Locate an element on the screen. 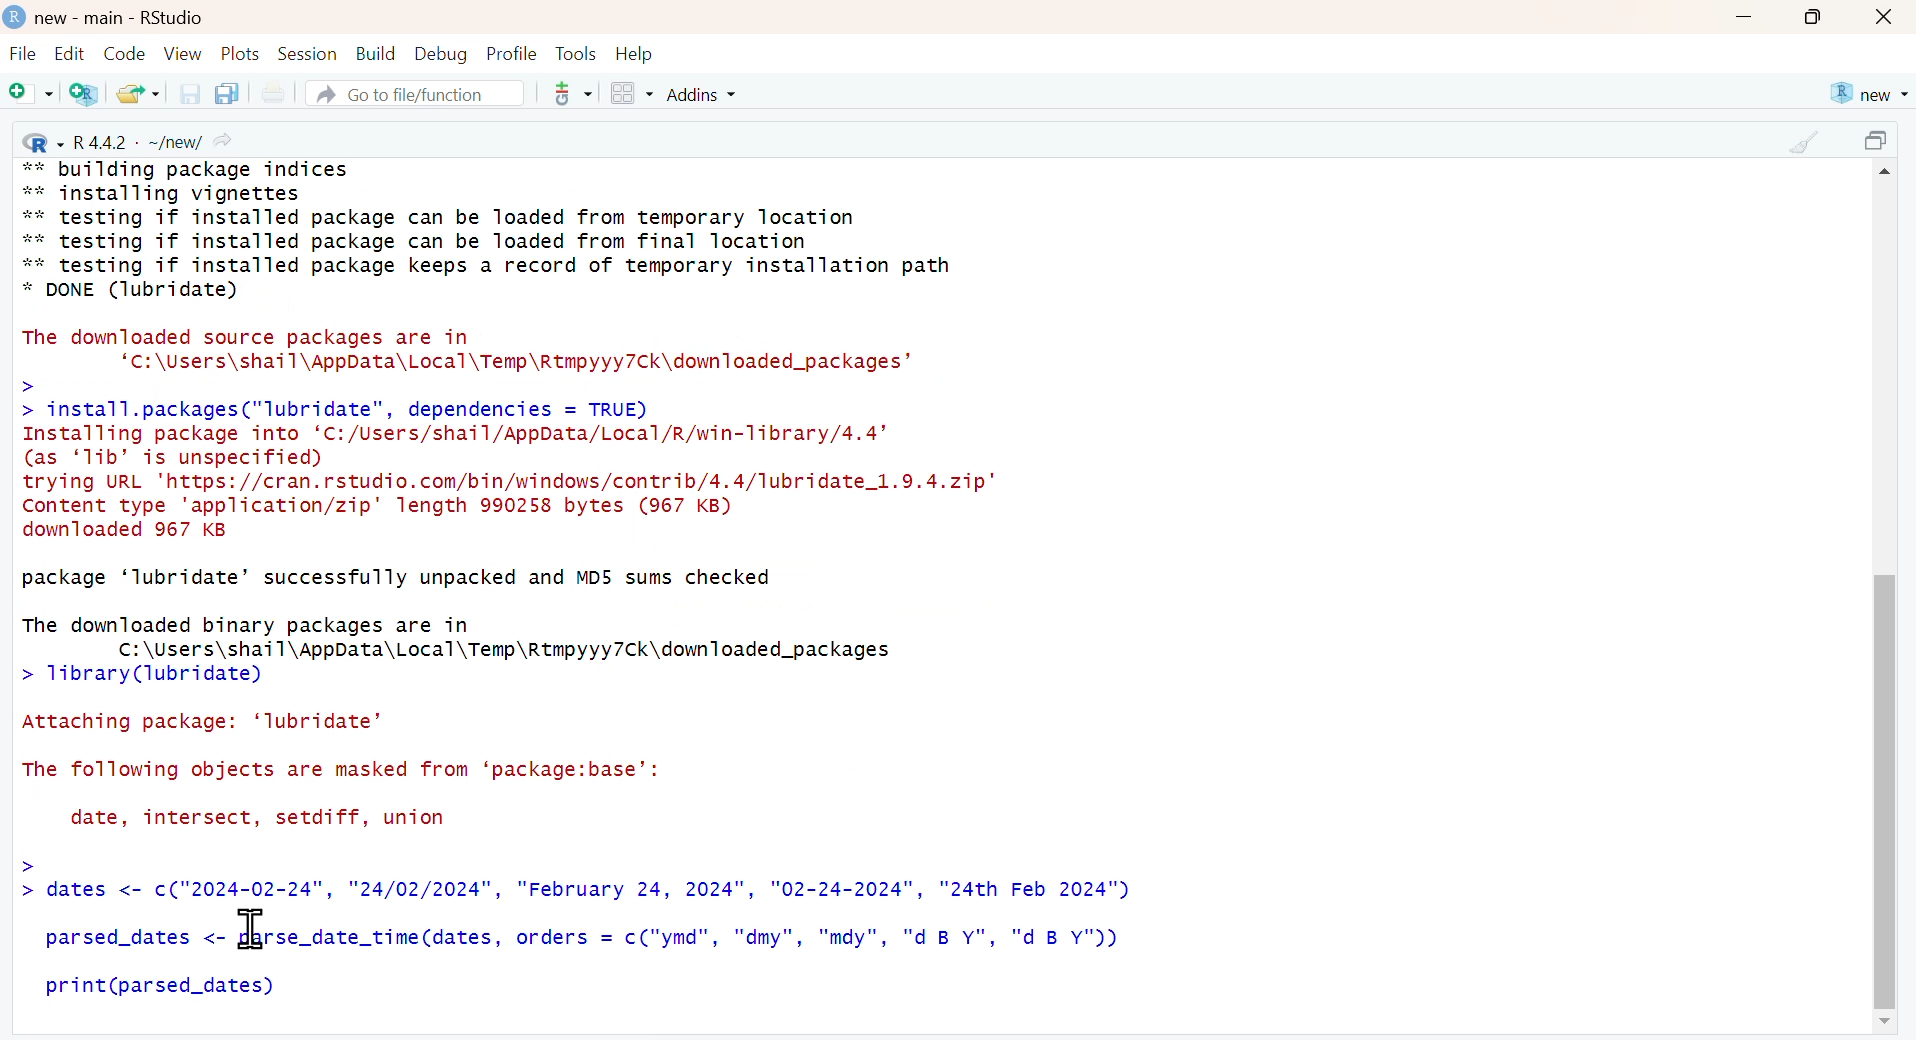 The height and width of the screenshot is (1040, 1916). save the current document is located at coordinates (187, 93).